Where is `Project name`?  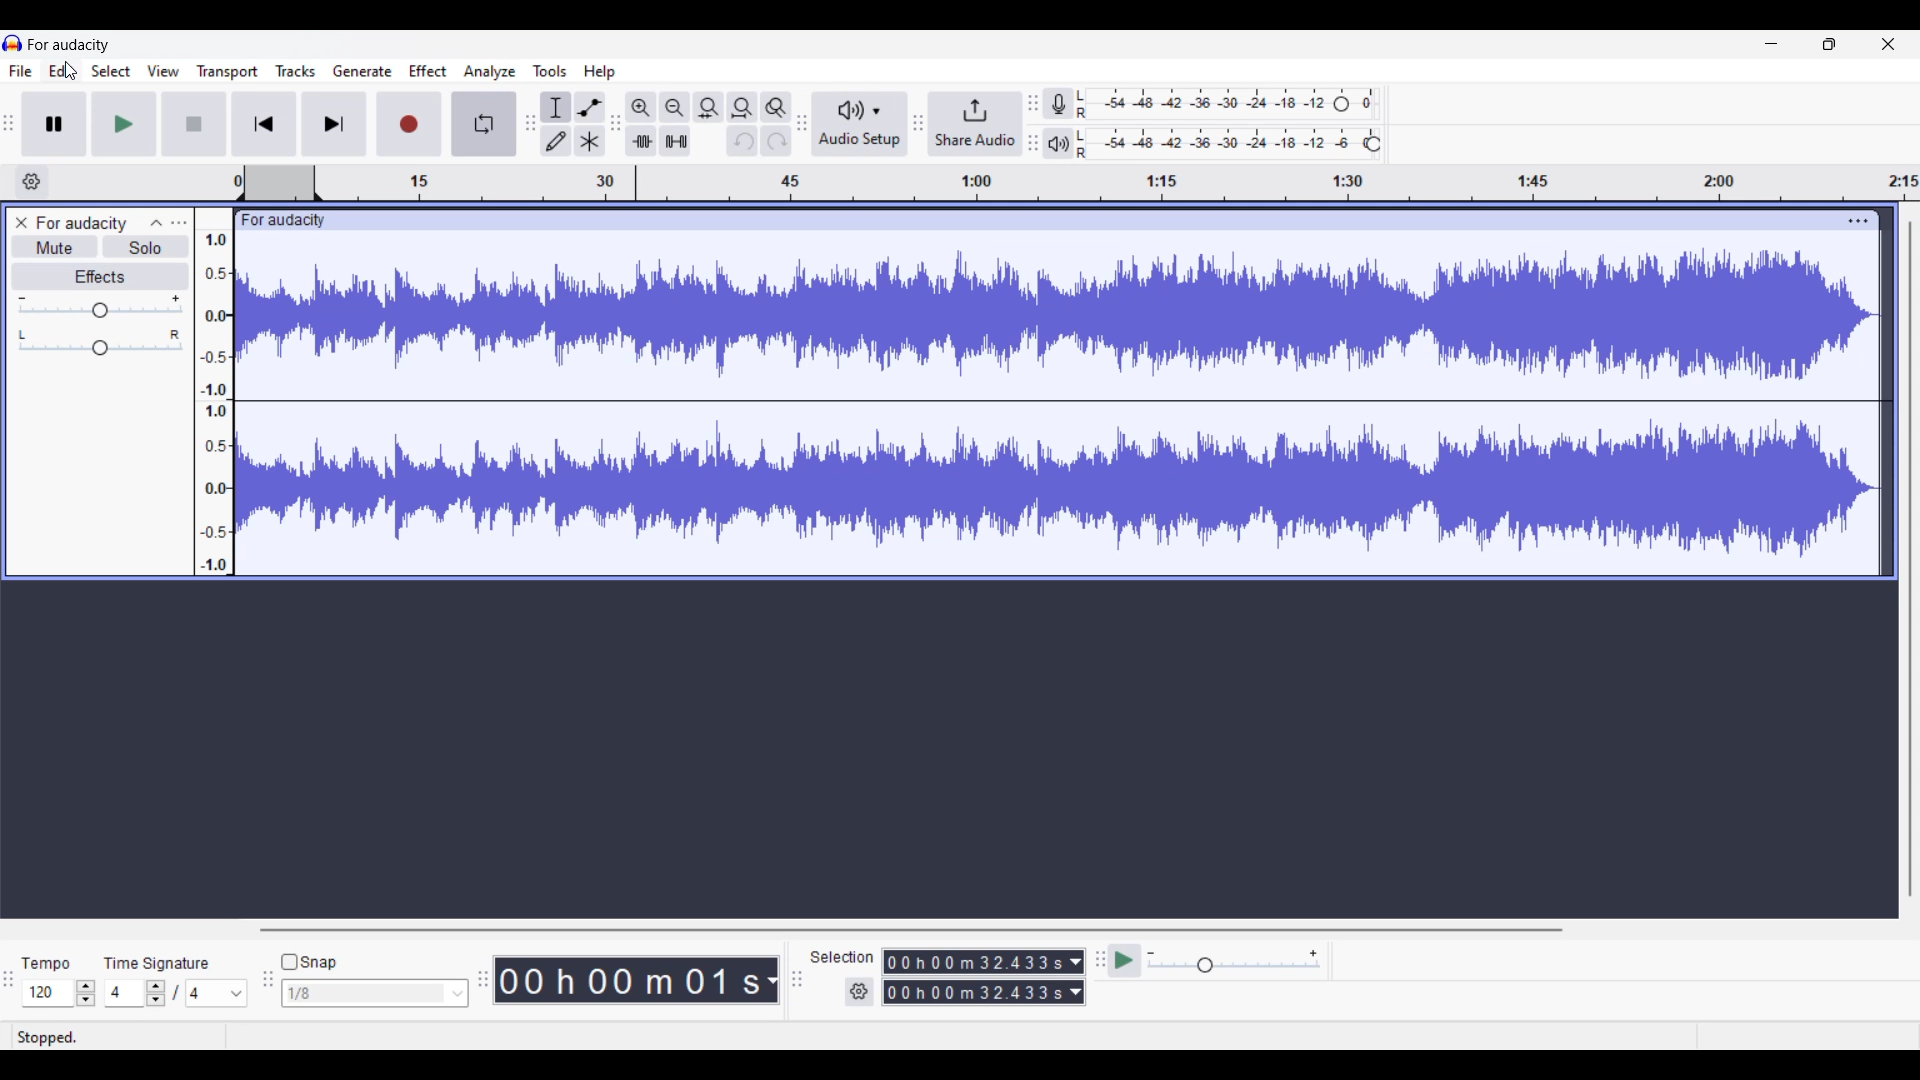
Project name is located at coordinates (81, 224).